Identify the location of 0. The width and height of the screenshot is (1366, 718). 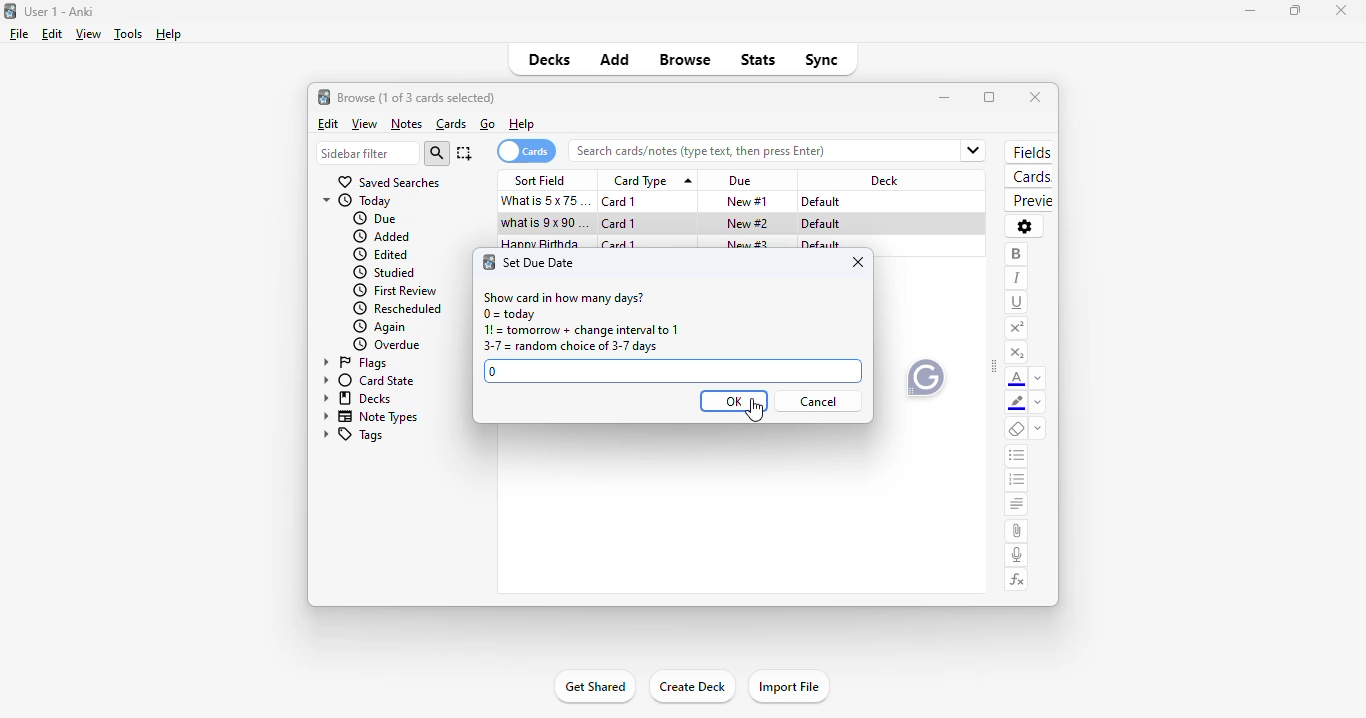
(495, 371).